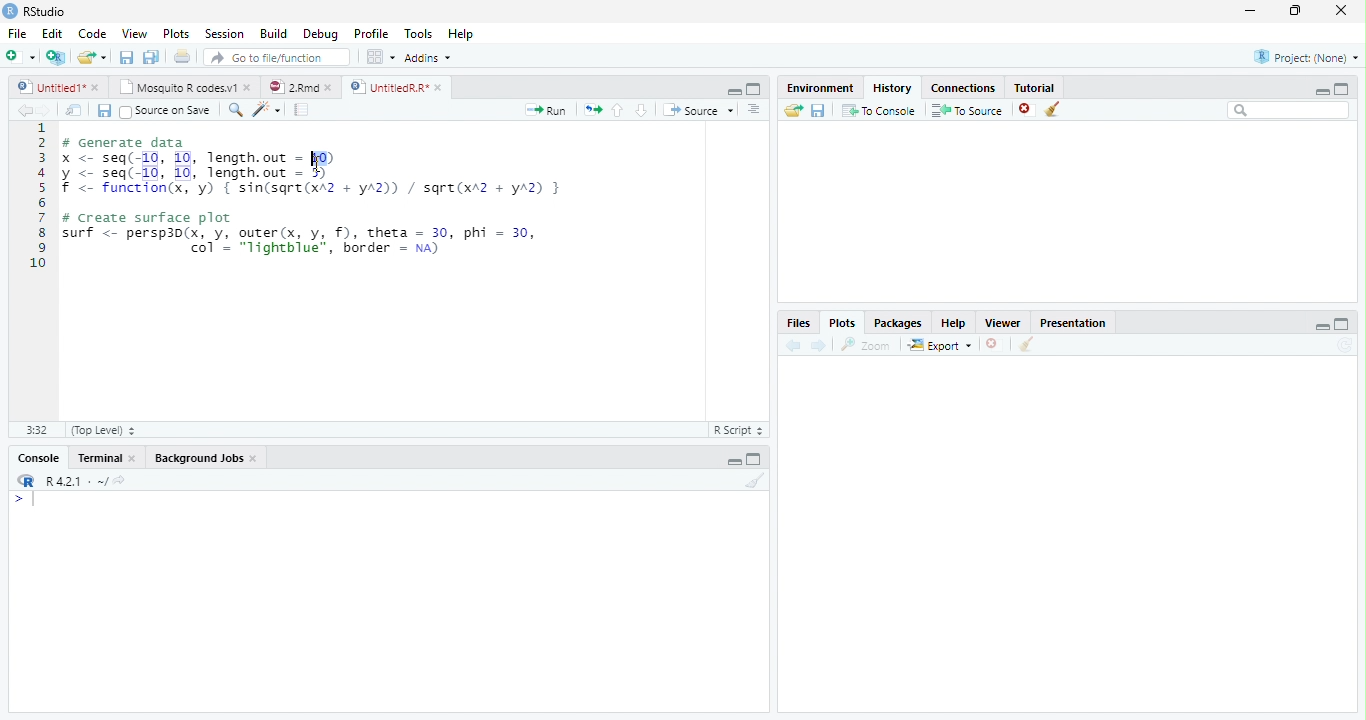 This screenshot has width=1366, height=720. Describe the element at coordinates (1073, 322) in the screenshot. I see `Presentation` at that location.